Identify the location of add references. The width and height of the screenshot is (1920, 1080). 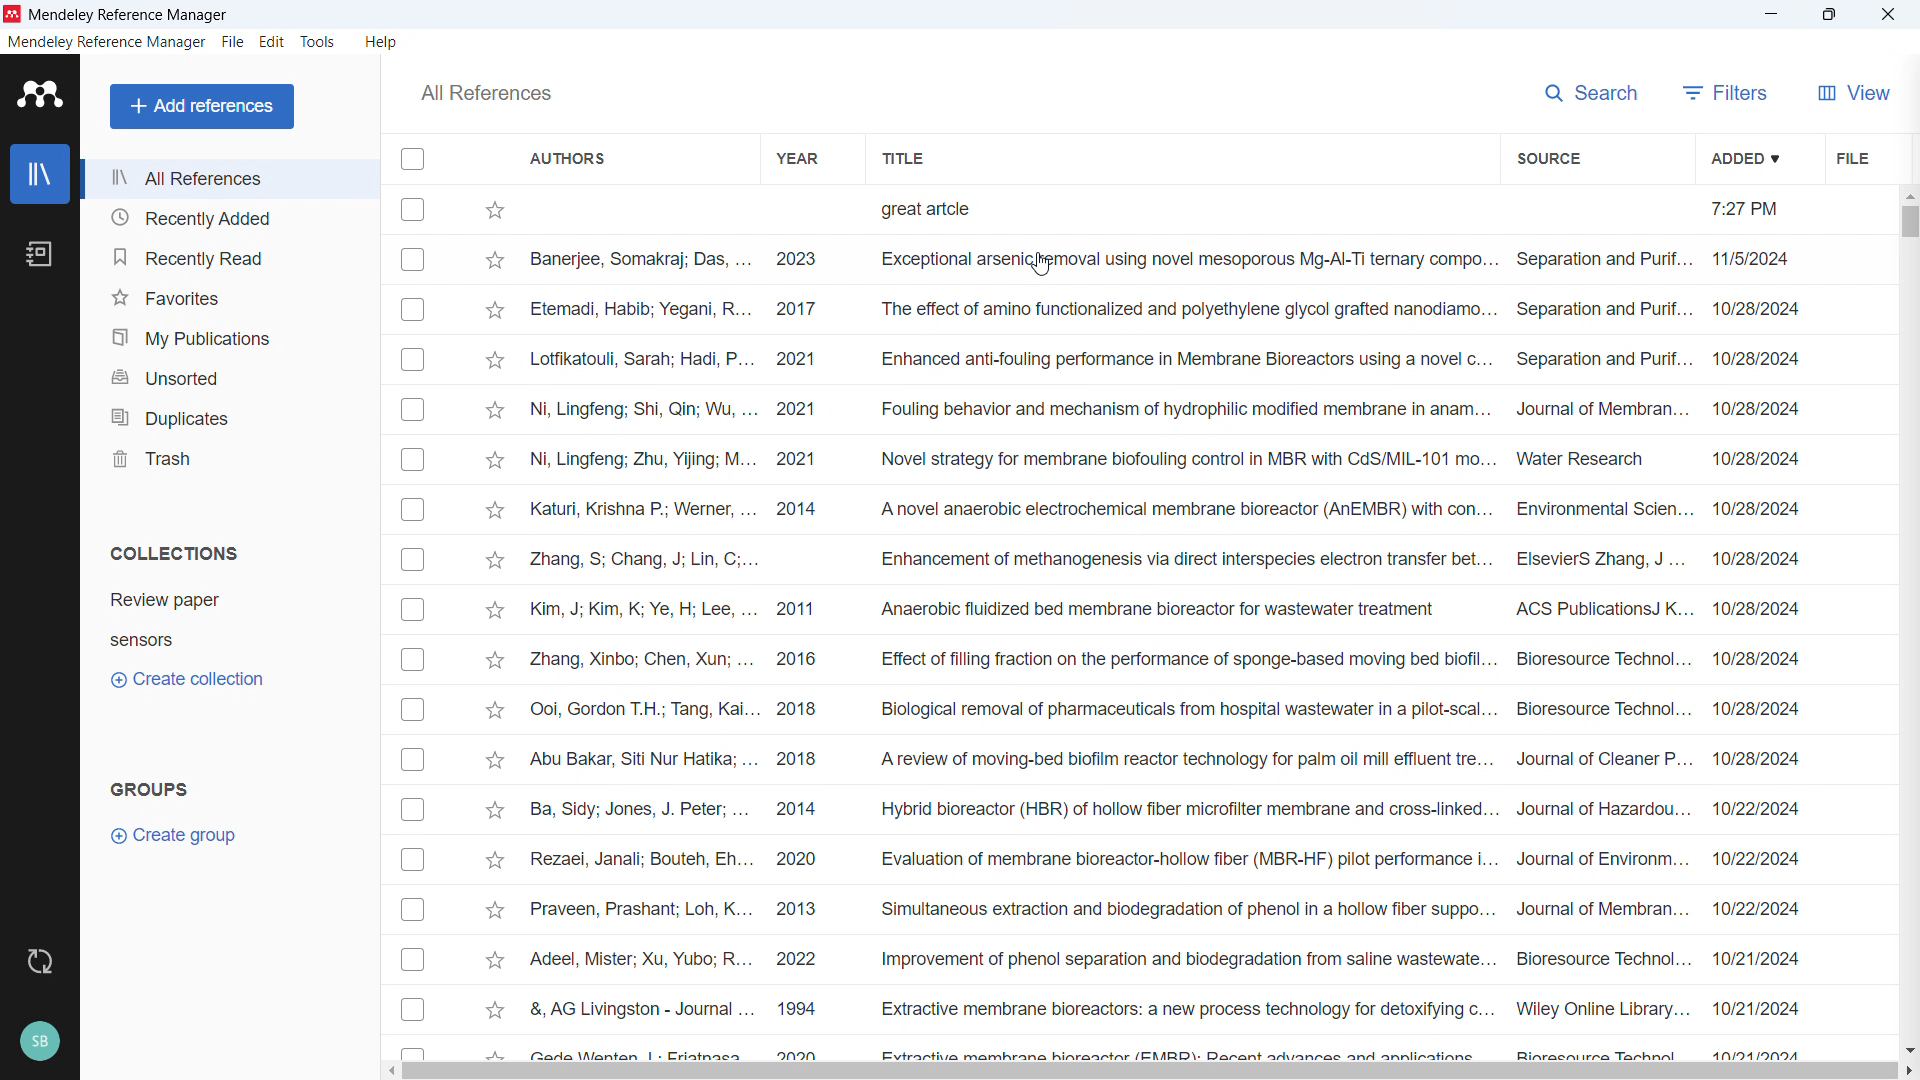
(201, 106).